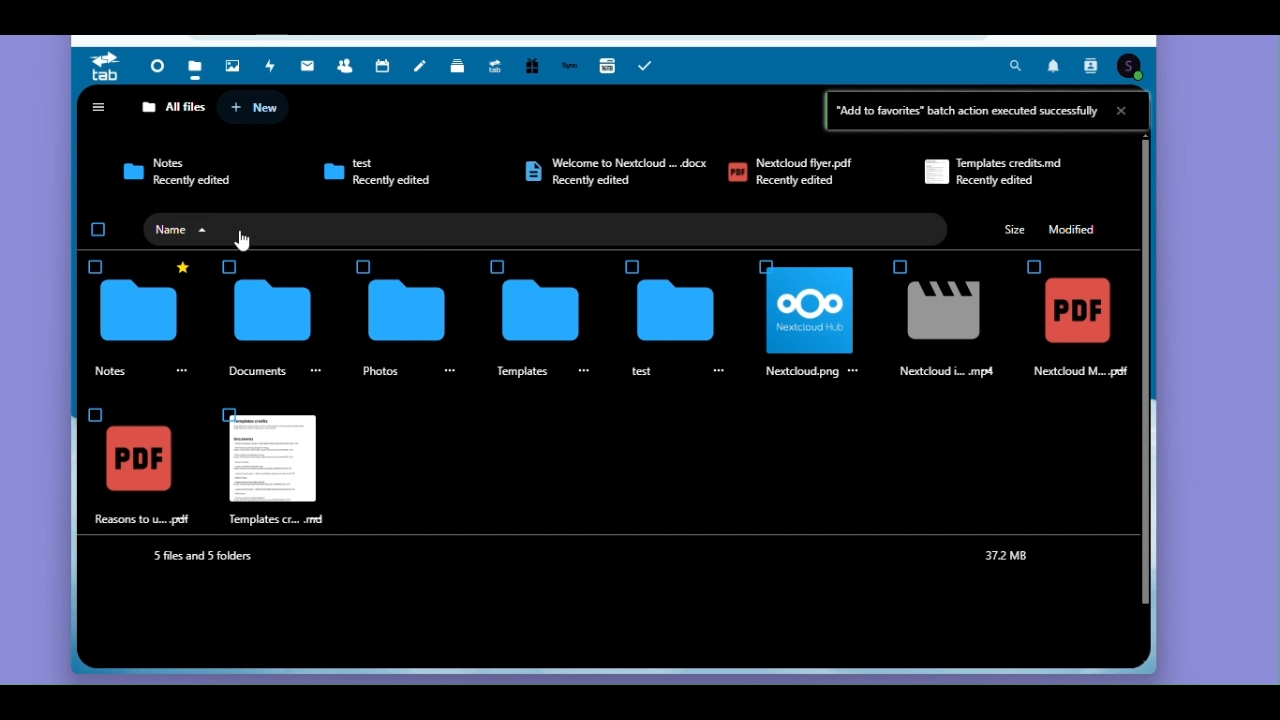  Describe the element at coordinates (185, 365) in the screenshot. I see `Ellipsis` at that location.